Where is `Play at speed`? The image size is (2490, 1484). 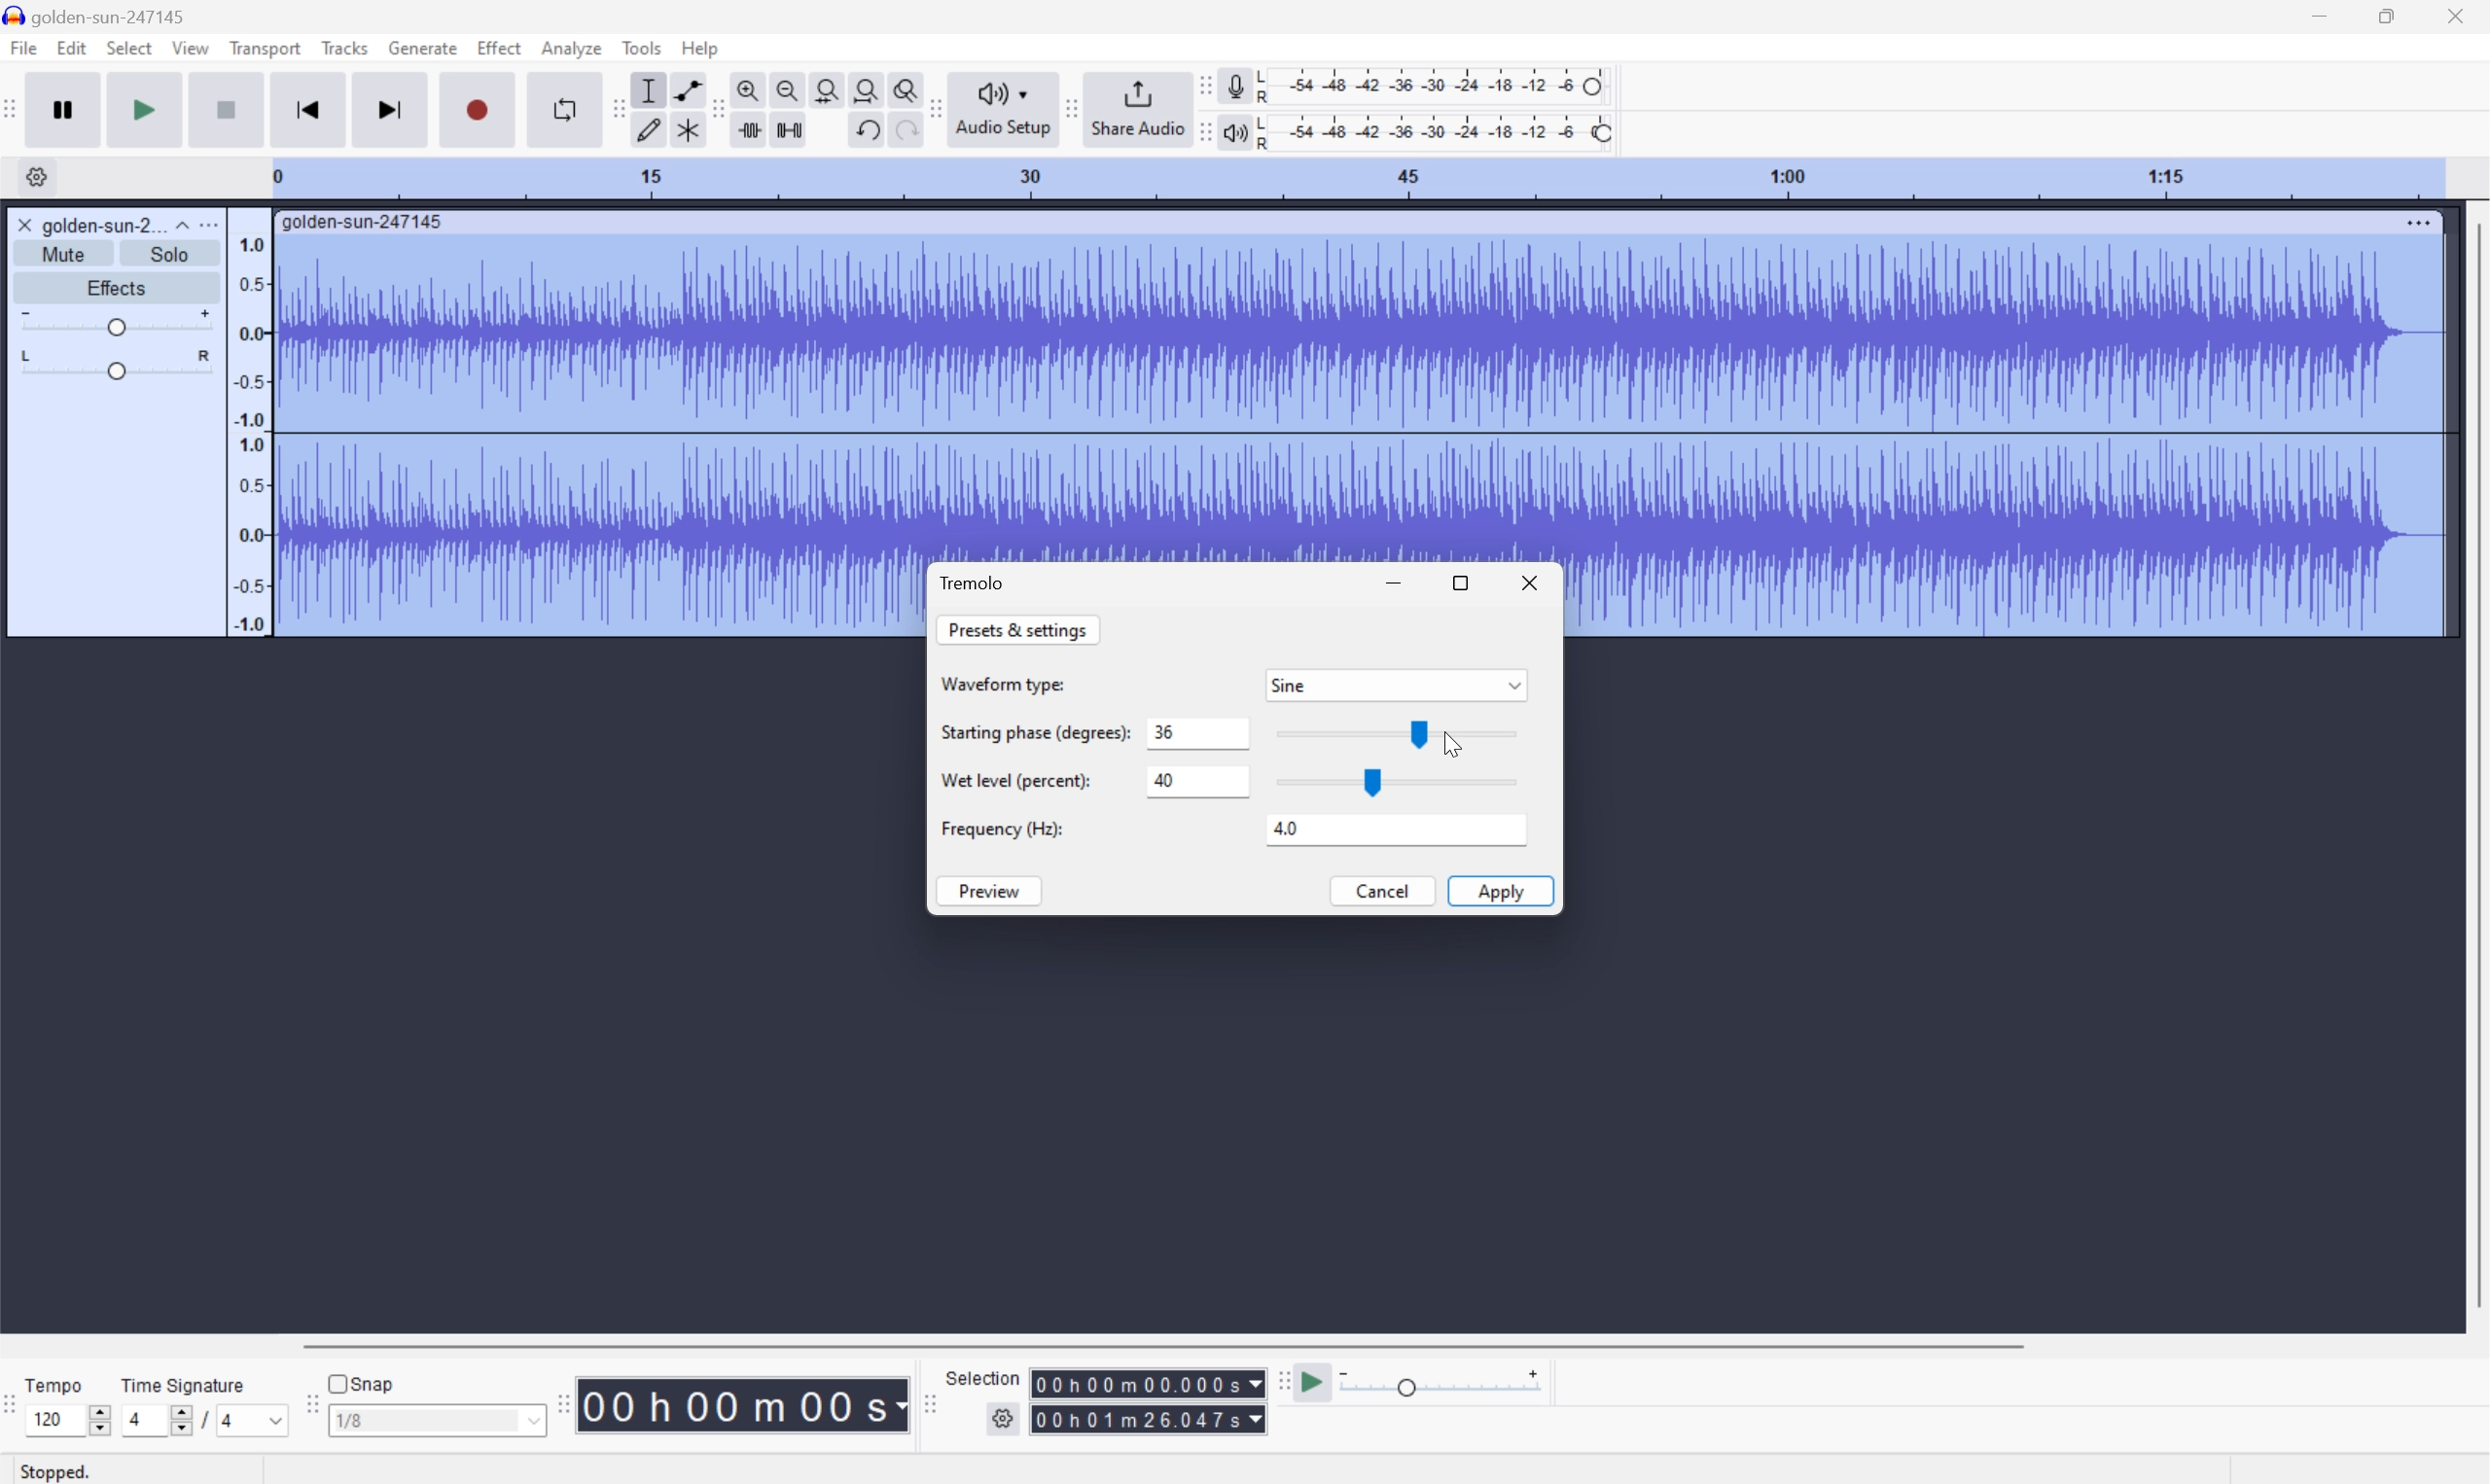 Play at speed is located at coordinates (1318, 1379).